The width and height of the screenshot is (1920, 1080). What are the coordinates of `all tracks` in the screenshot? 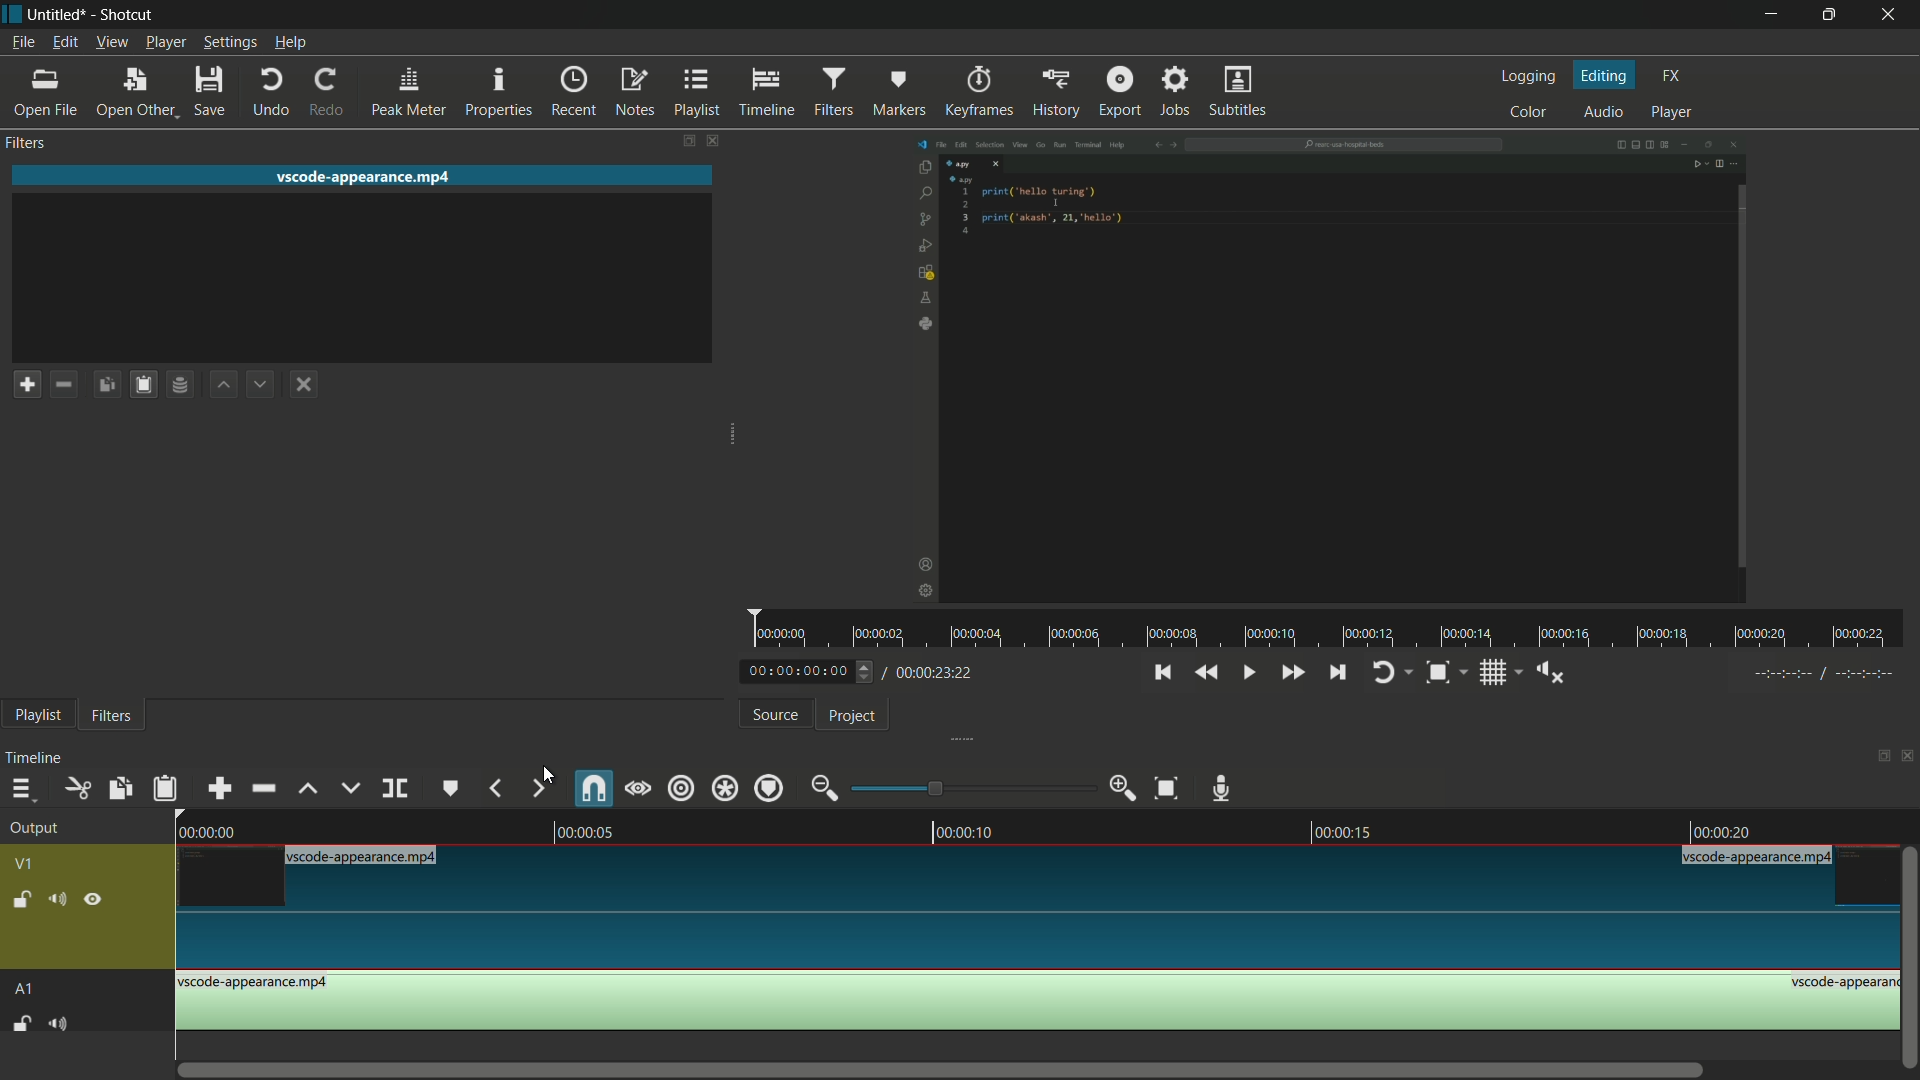 It's located at (726, 788).